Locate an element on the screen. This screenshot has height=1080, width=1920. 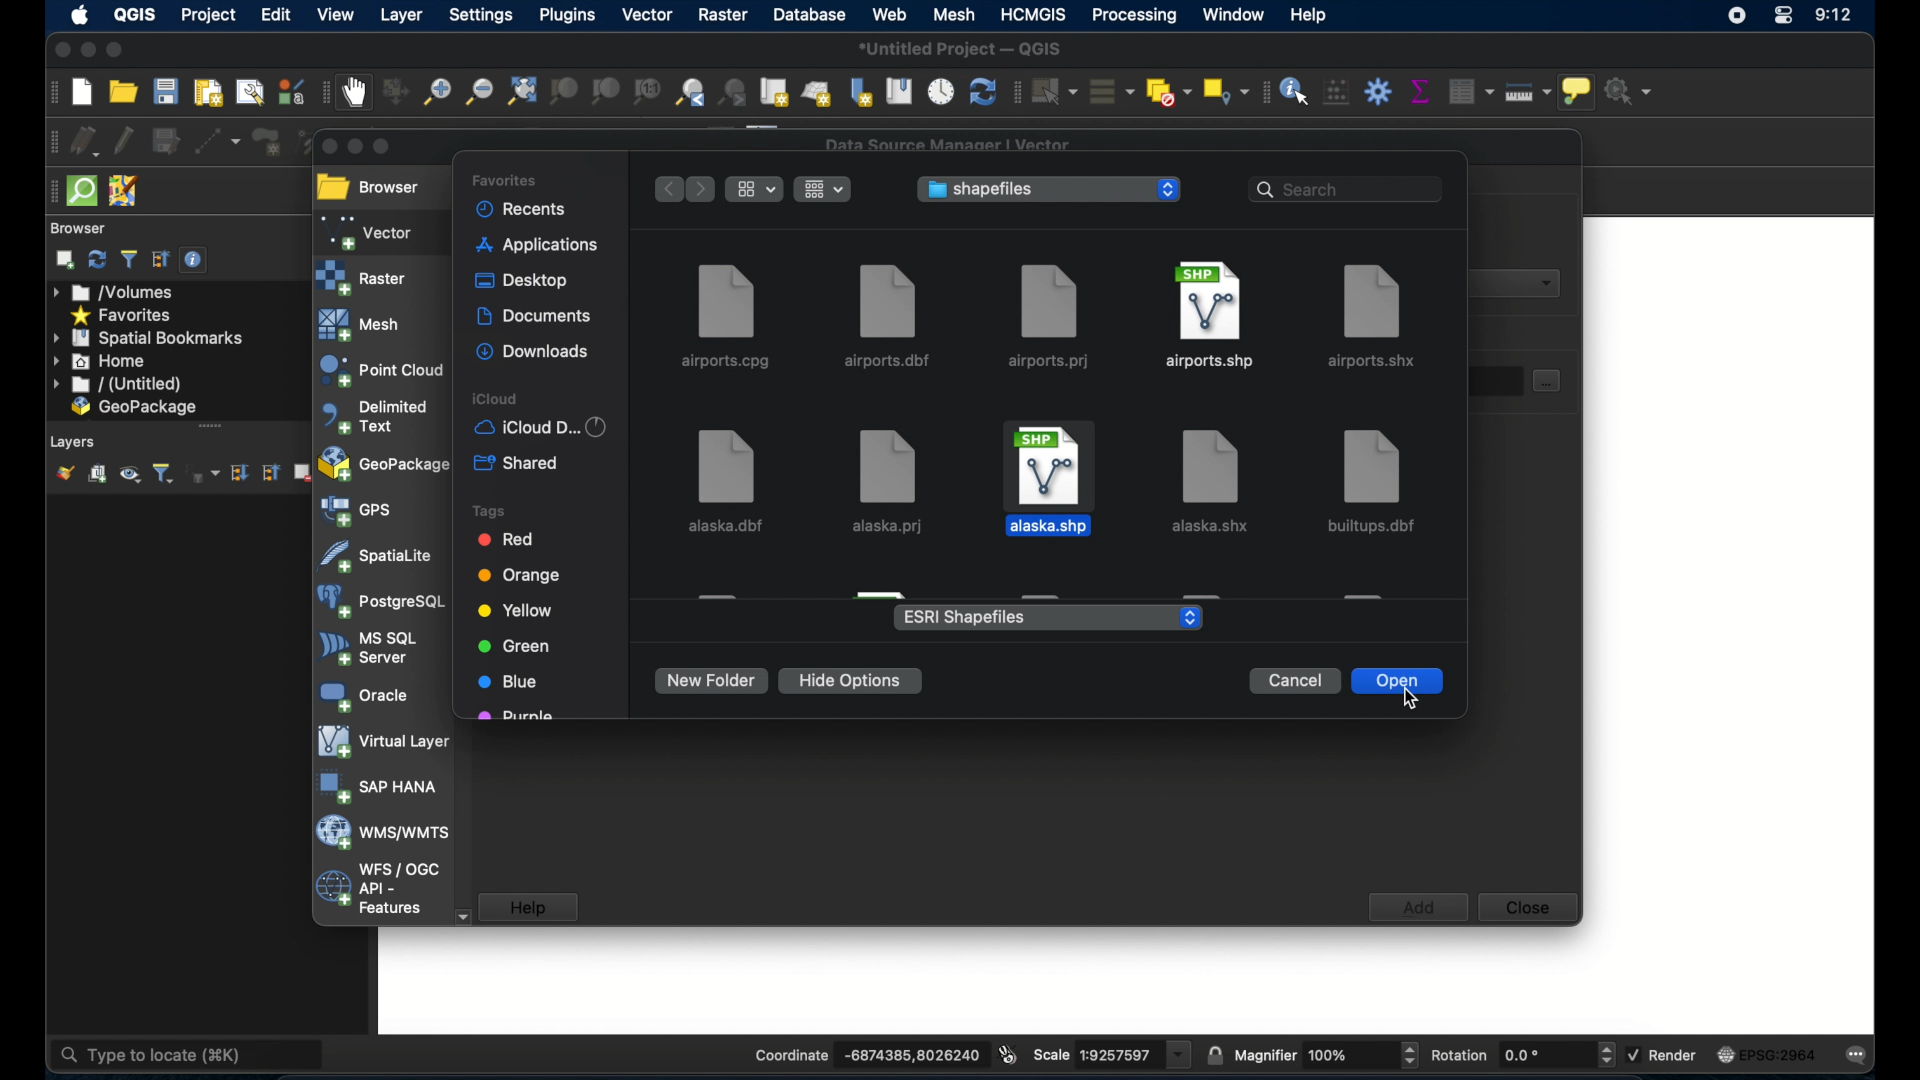
close is located at coordinates (58, 49).